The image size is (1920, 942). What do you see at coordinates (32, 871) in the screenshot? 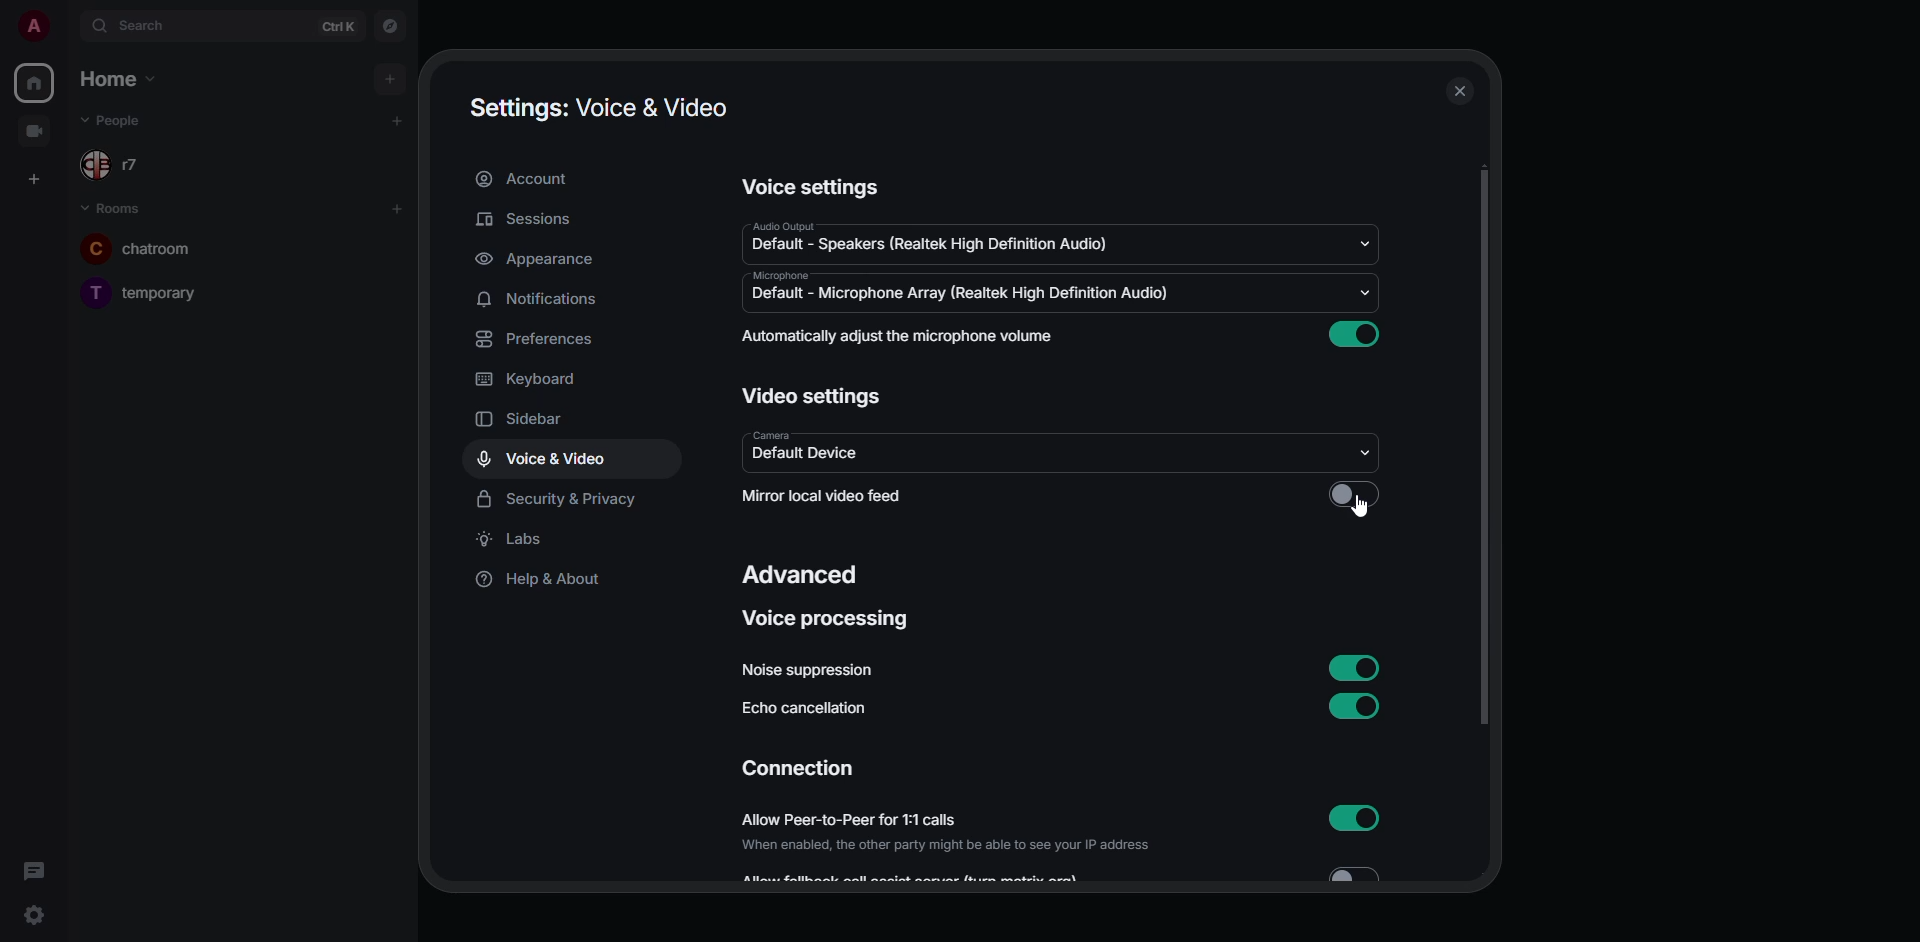
I see `threads` at bounding box center [32, 871].